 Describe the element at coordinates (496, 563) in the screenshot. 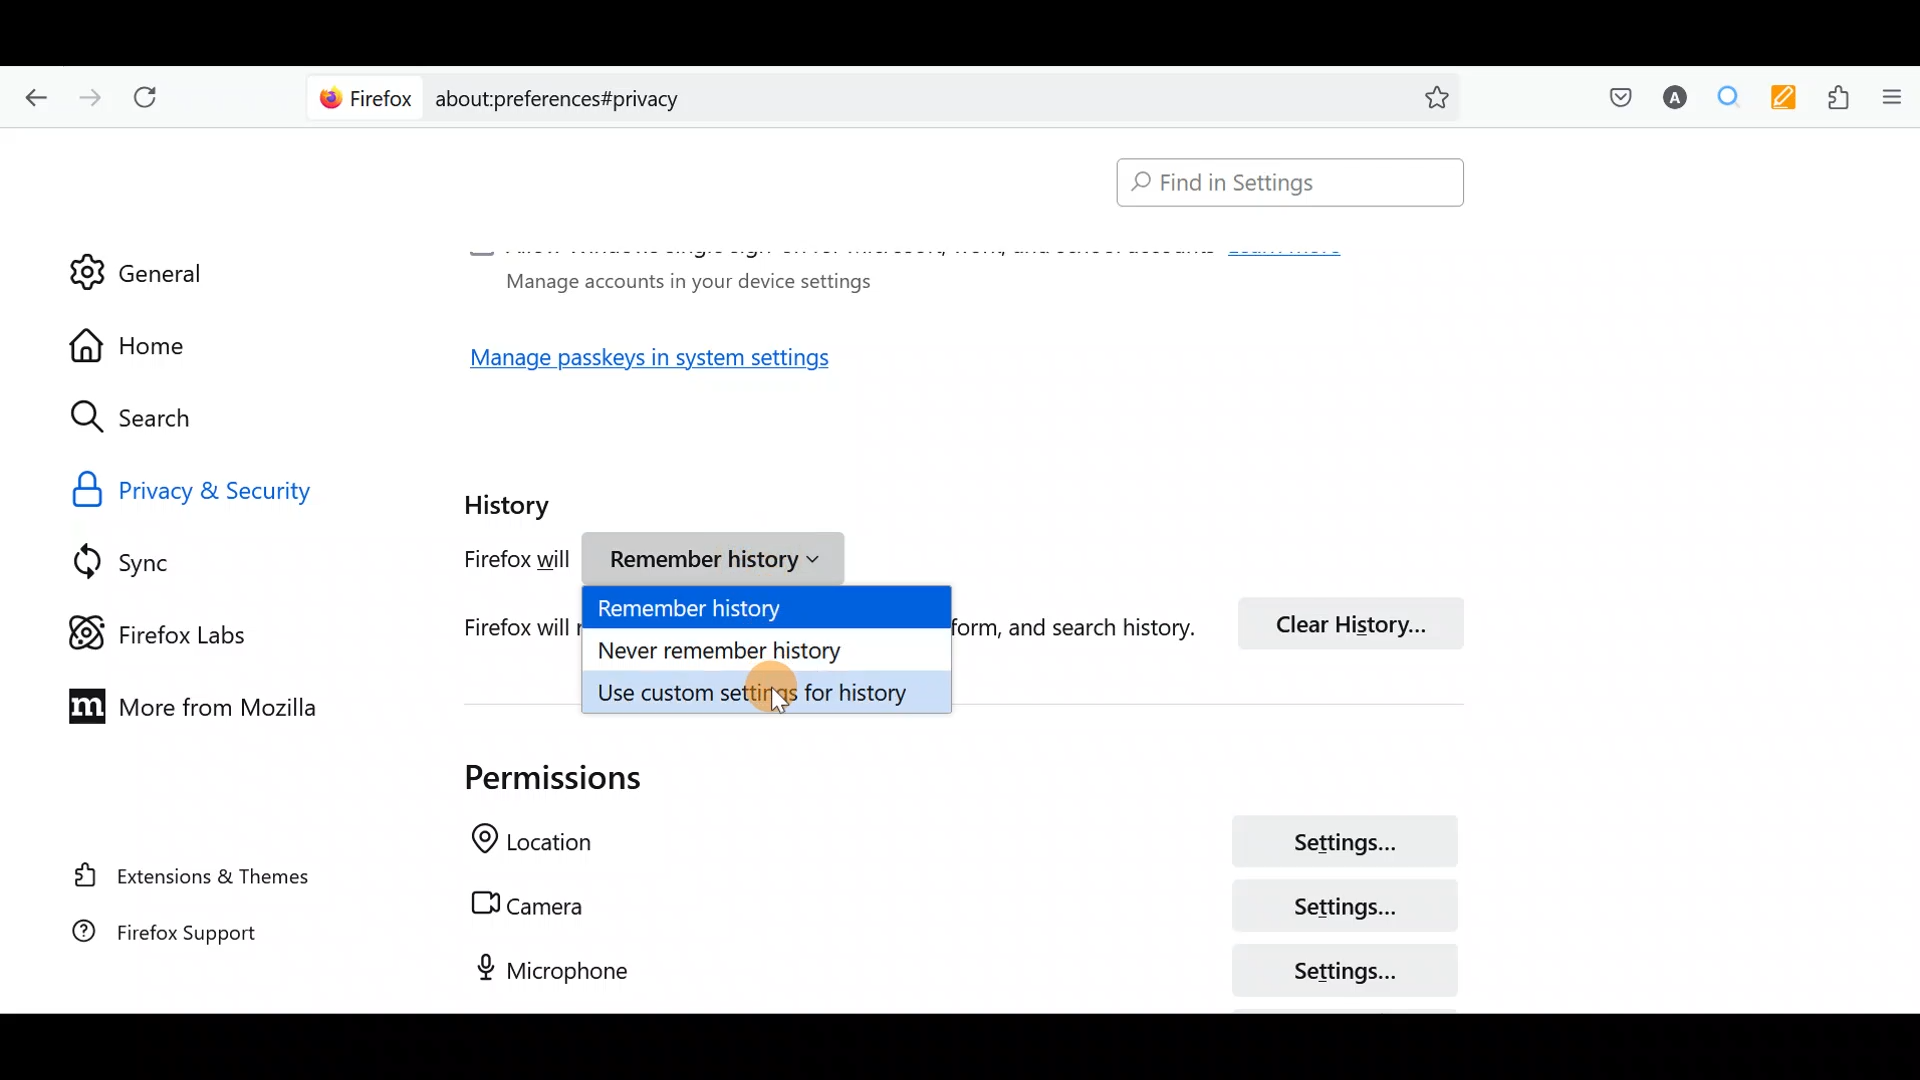

I see `Firefox will` at that location.